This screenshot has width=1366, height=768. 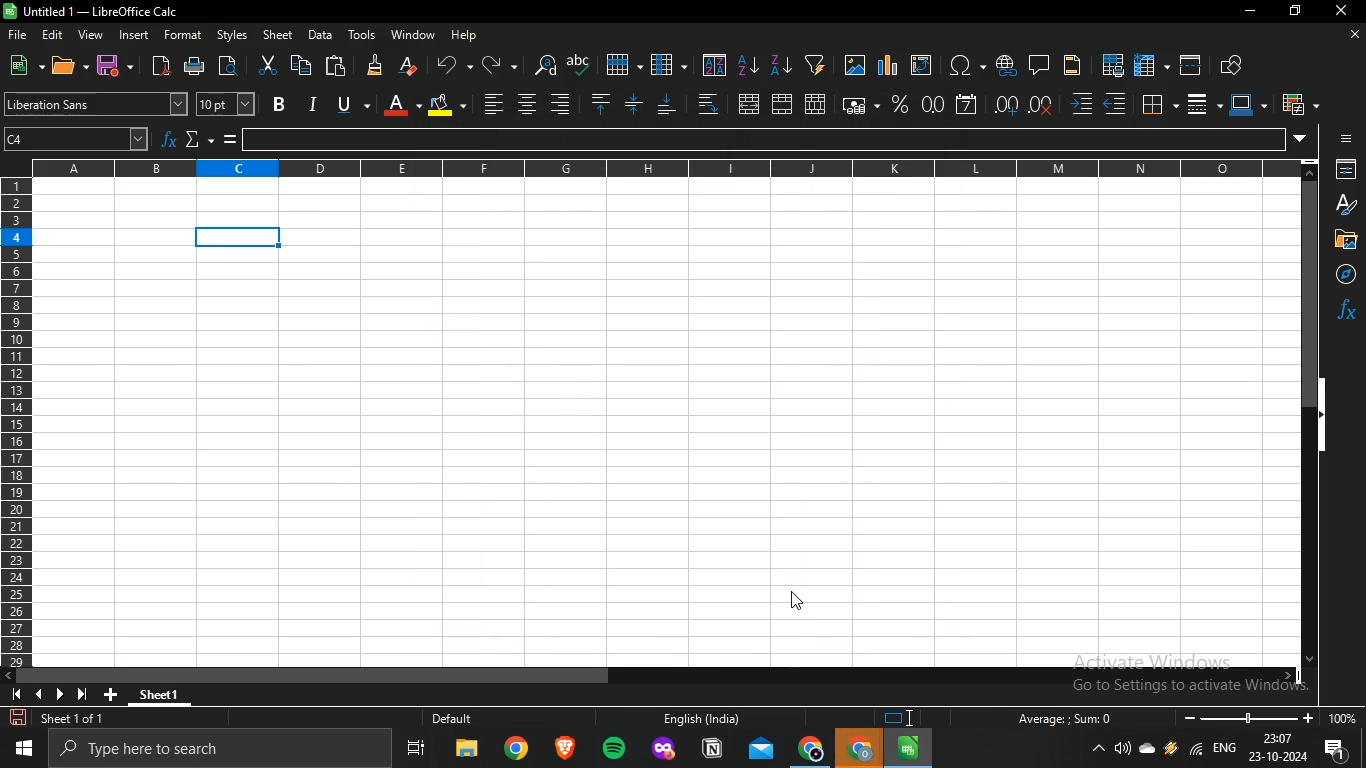 What do you see at coordinates (224, 103) in the screenshot?
I see `font size` at bounding box center [224, 103].